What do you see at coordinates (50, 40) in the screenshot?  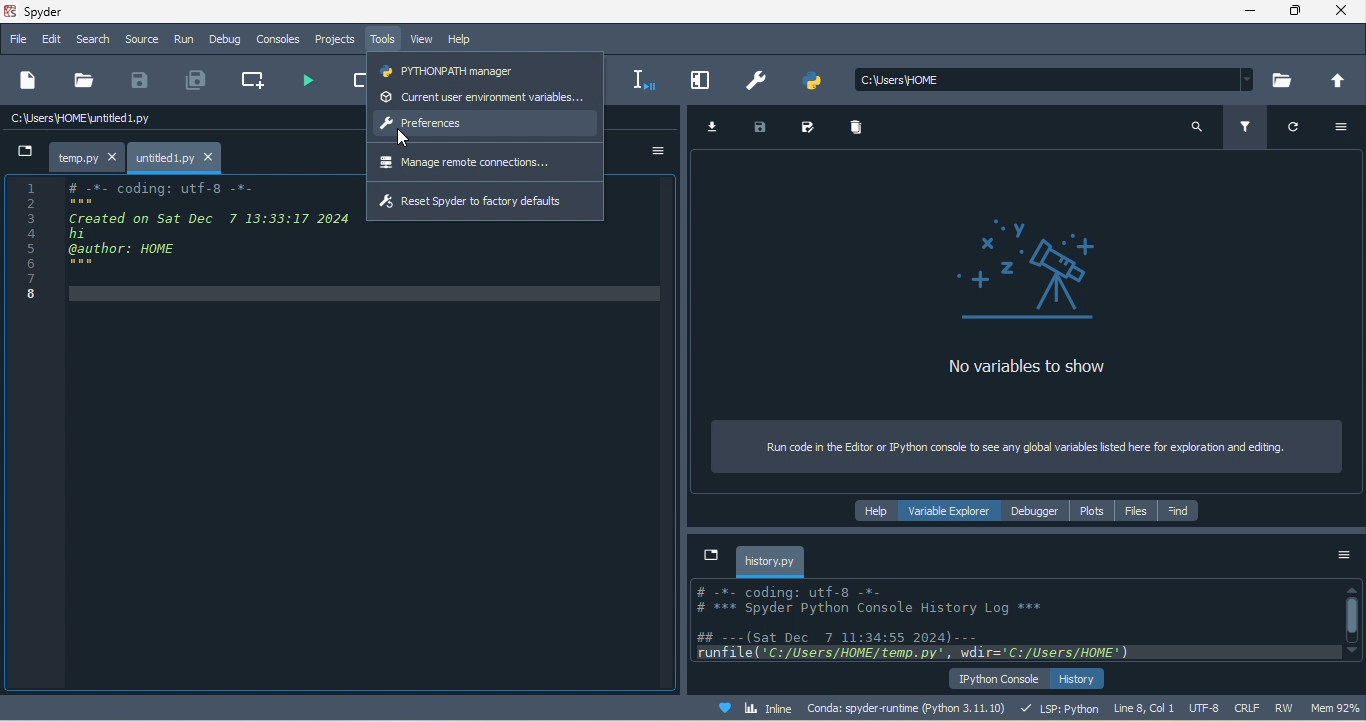 I see `edit` at bounding box center [50, 40].